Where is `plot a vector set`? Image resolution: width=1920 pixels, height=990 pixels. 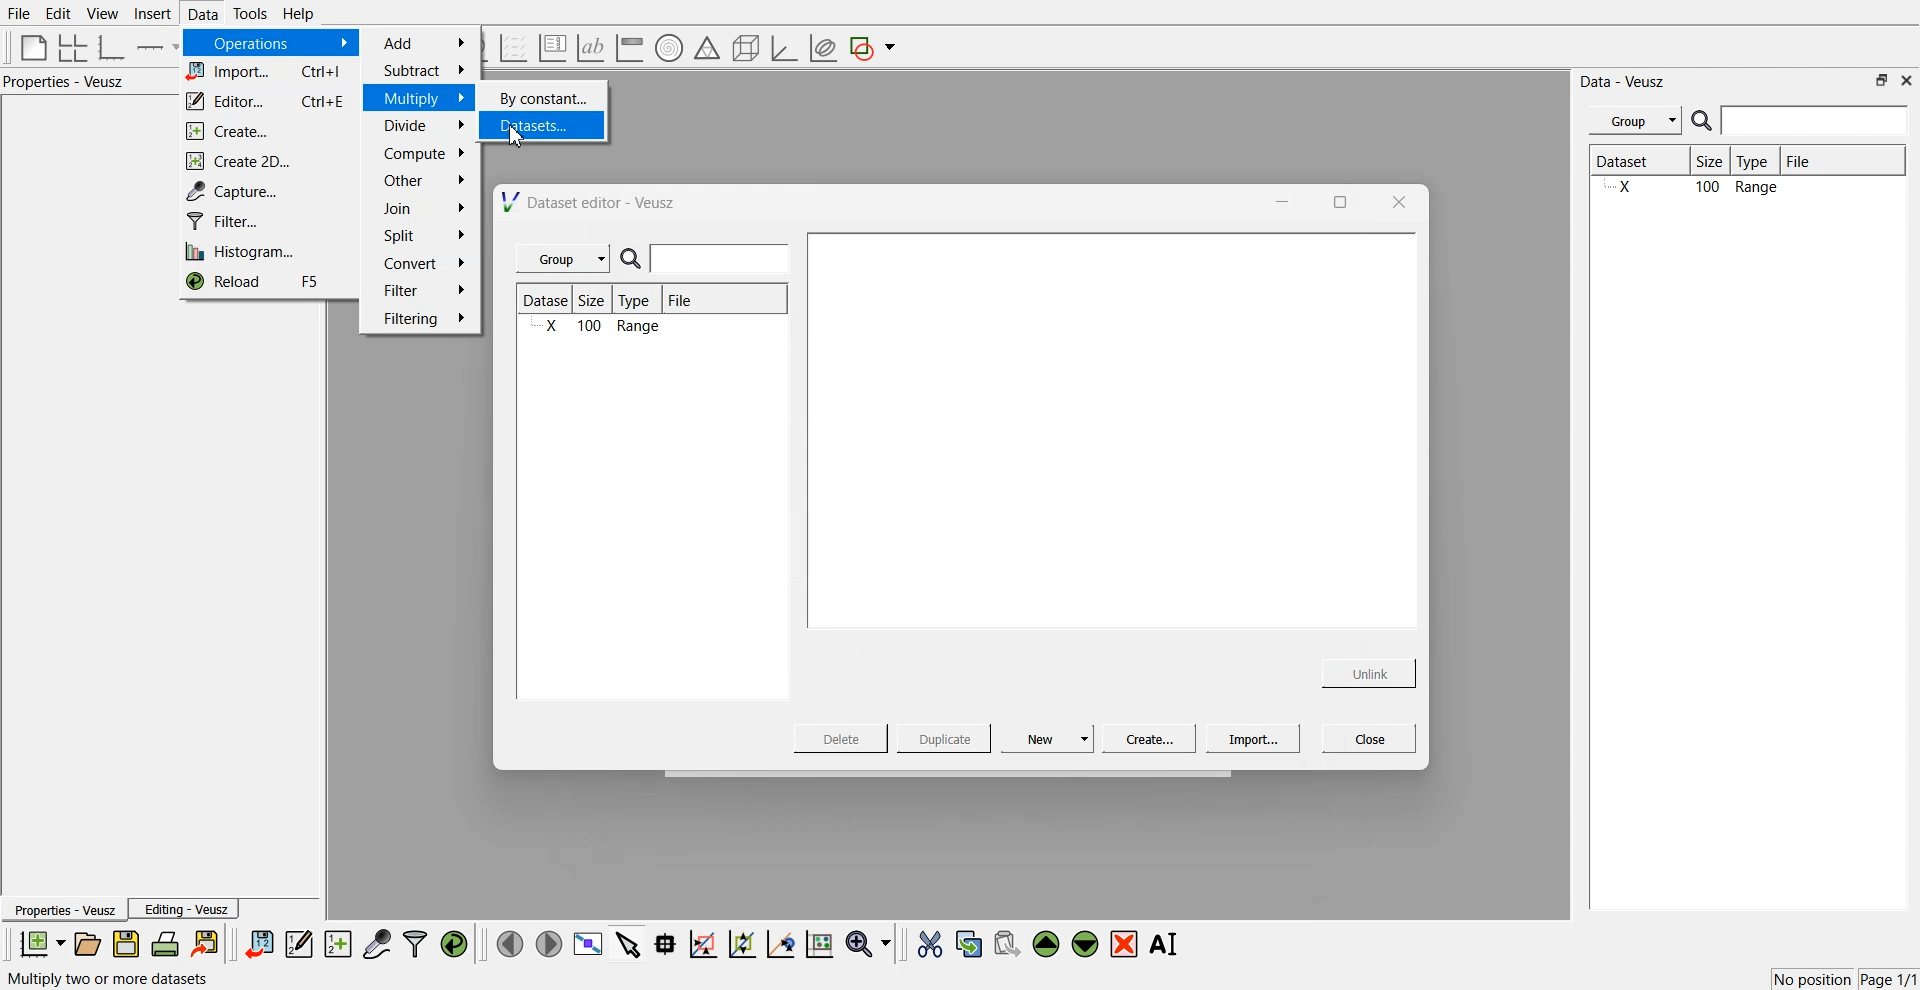
plot a vector set is located at coordinates (515, 48).